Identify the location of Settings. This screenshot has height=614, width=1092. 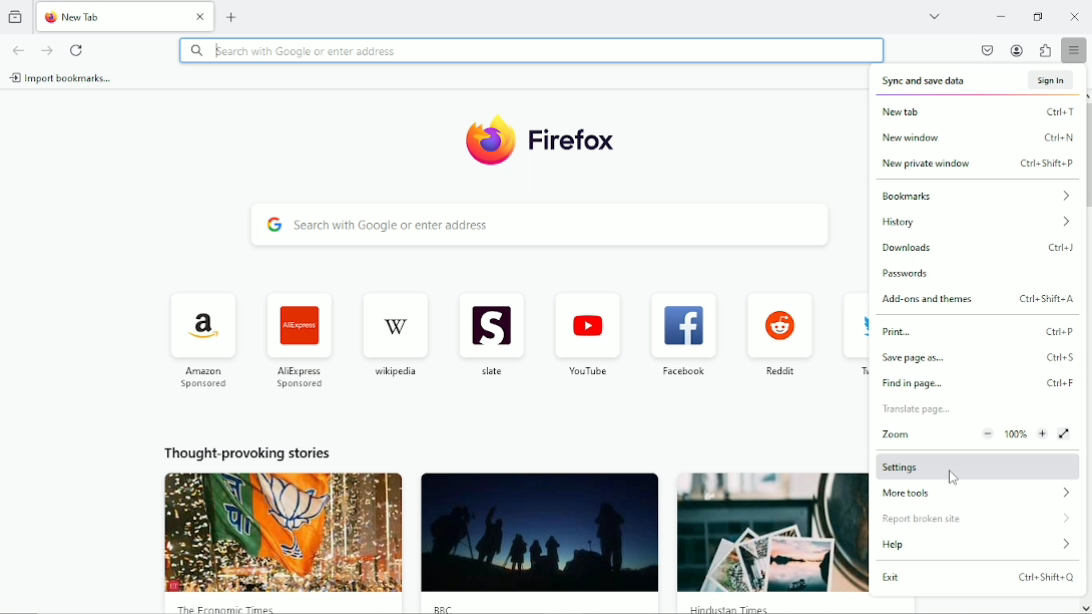
(977, 465).